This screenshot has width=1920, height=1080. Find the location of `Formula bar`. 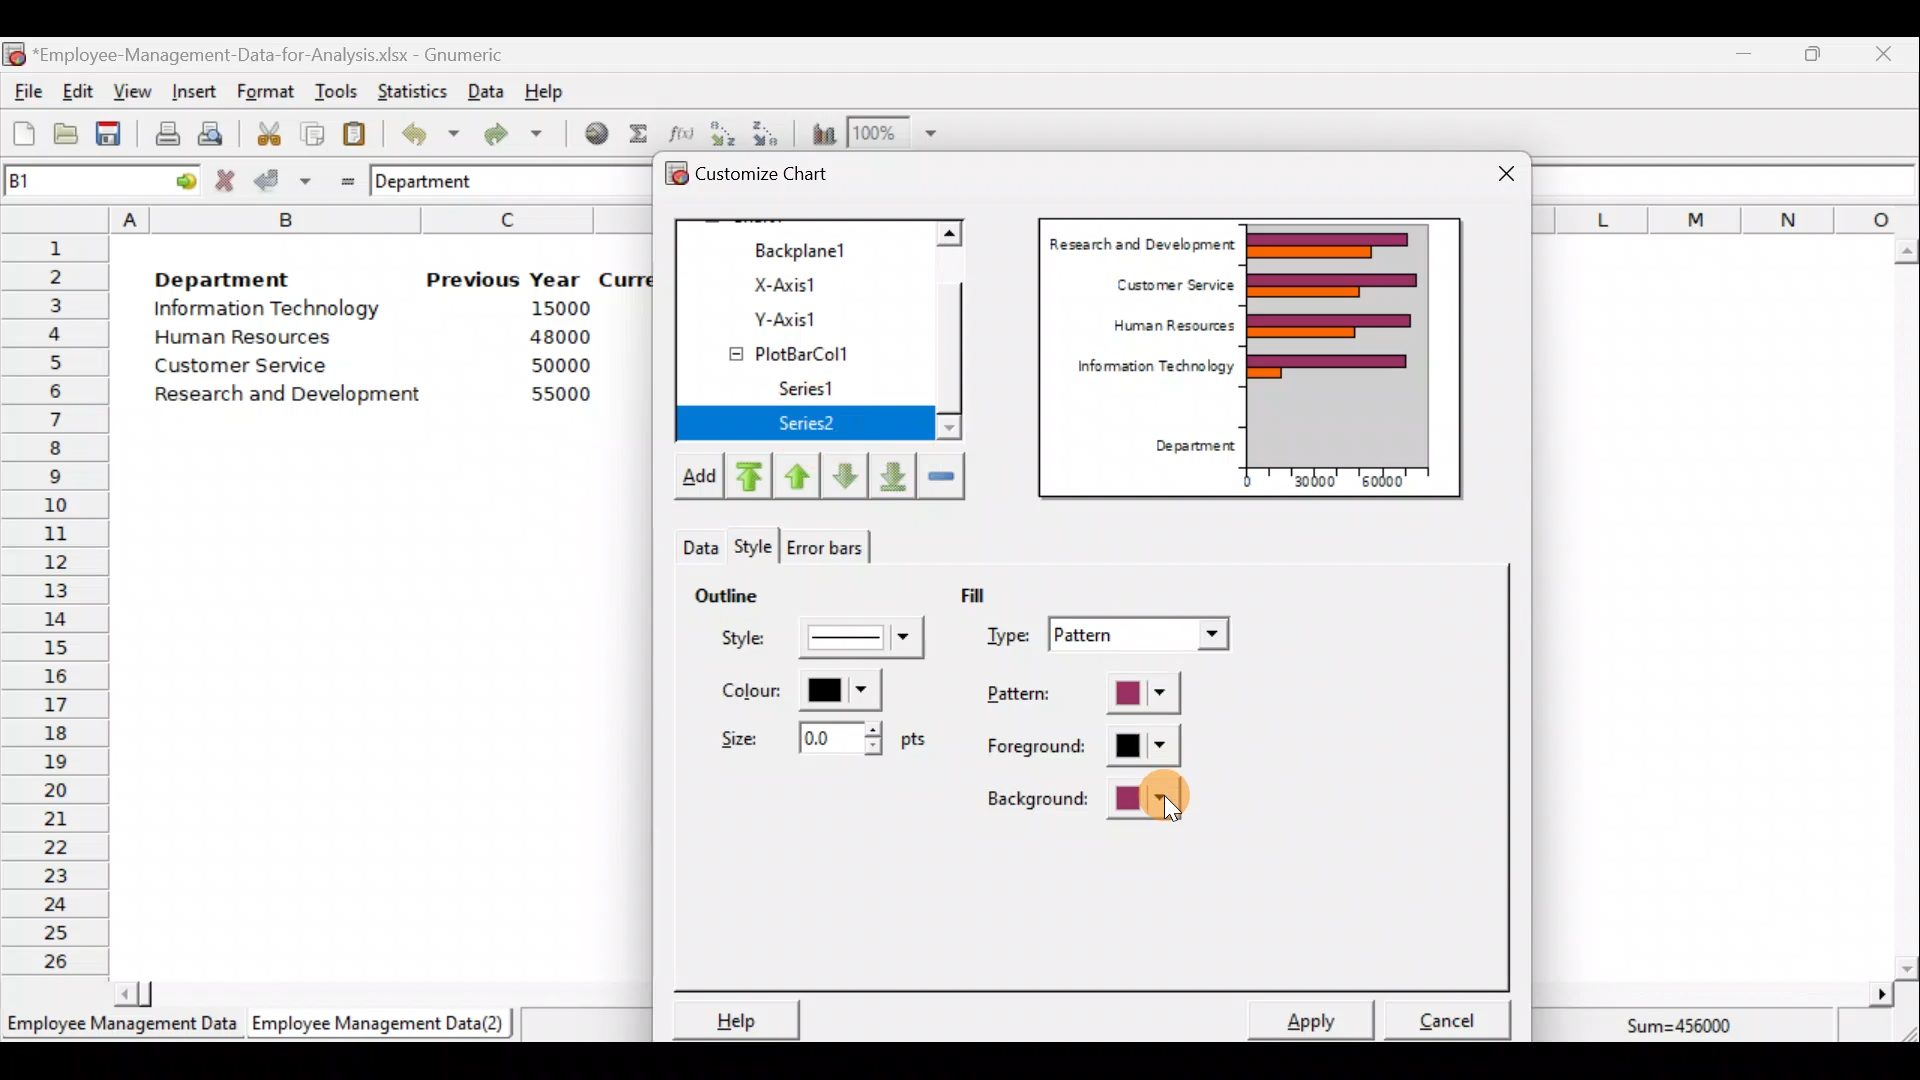

Formula bar is located at coordinates (1730, 180).